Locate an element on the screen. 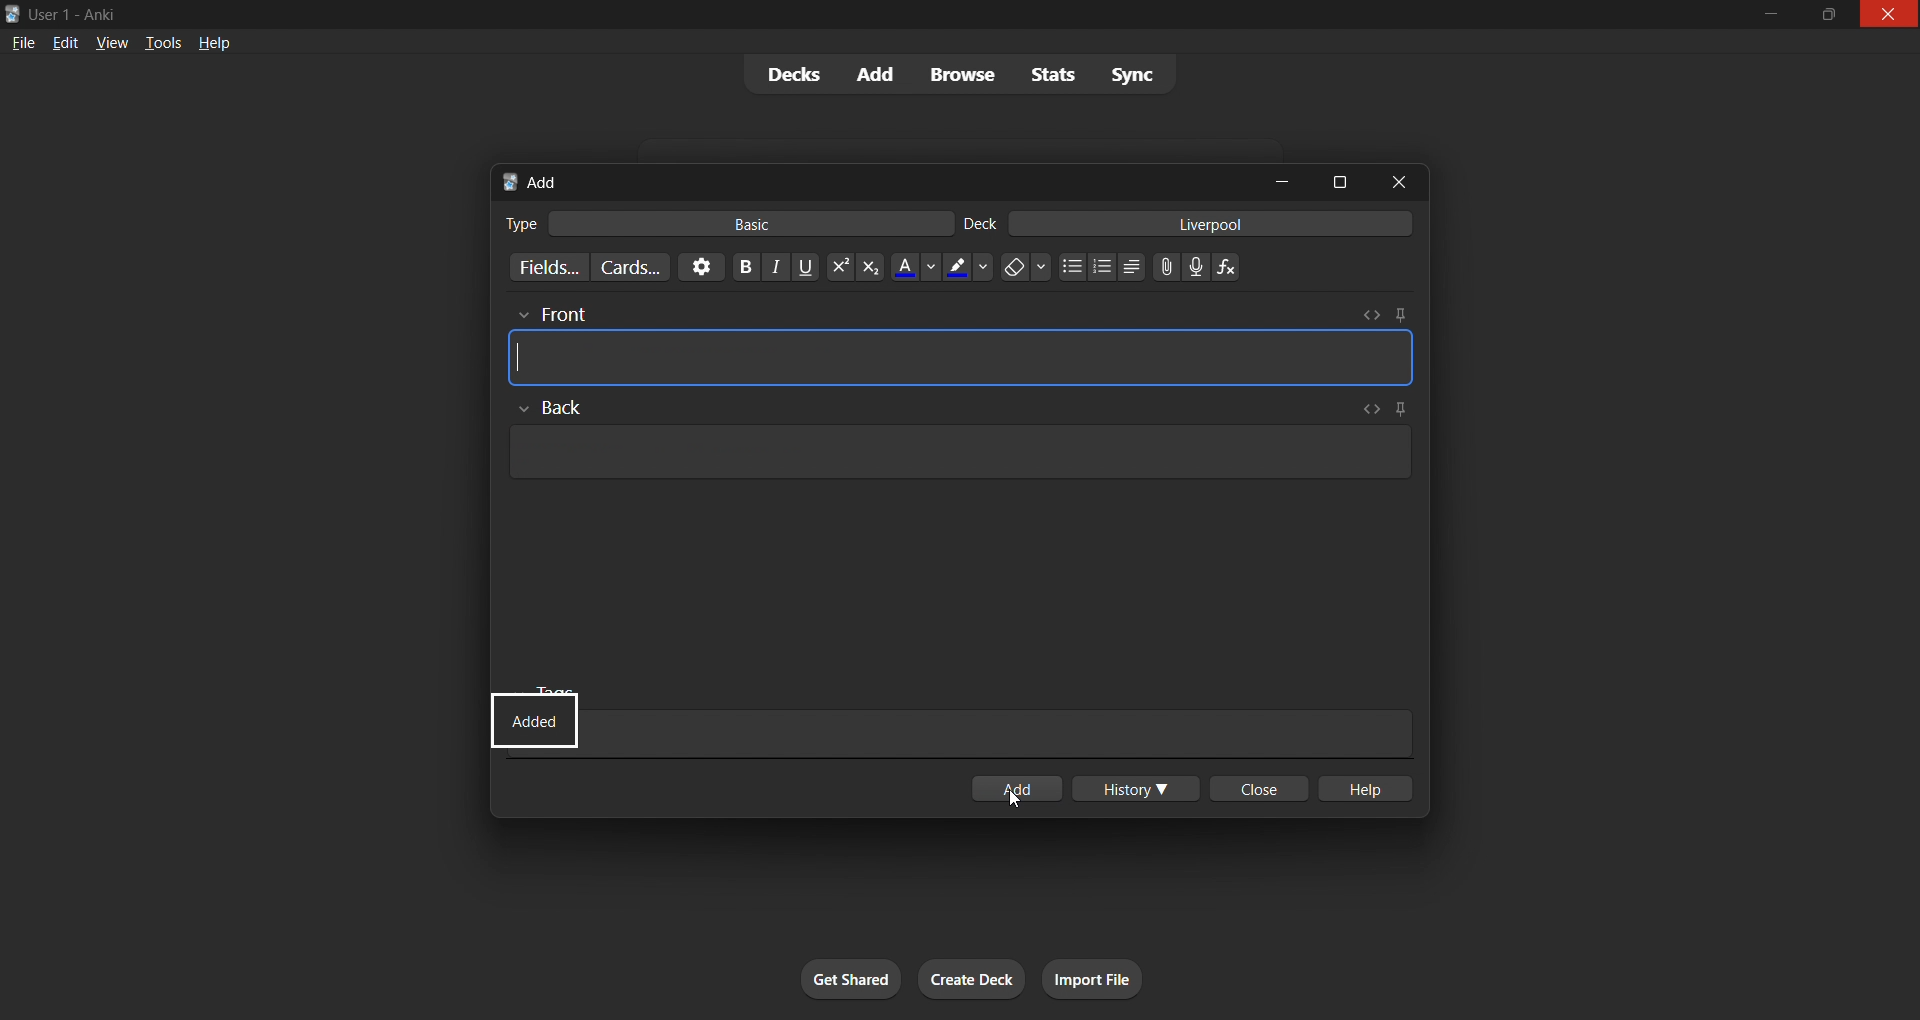  superscript is located at coordinates (836, 265).